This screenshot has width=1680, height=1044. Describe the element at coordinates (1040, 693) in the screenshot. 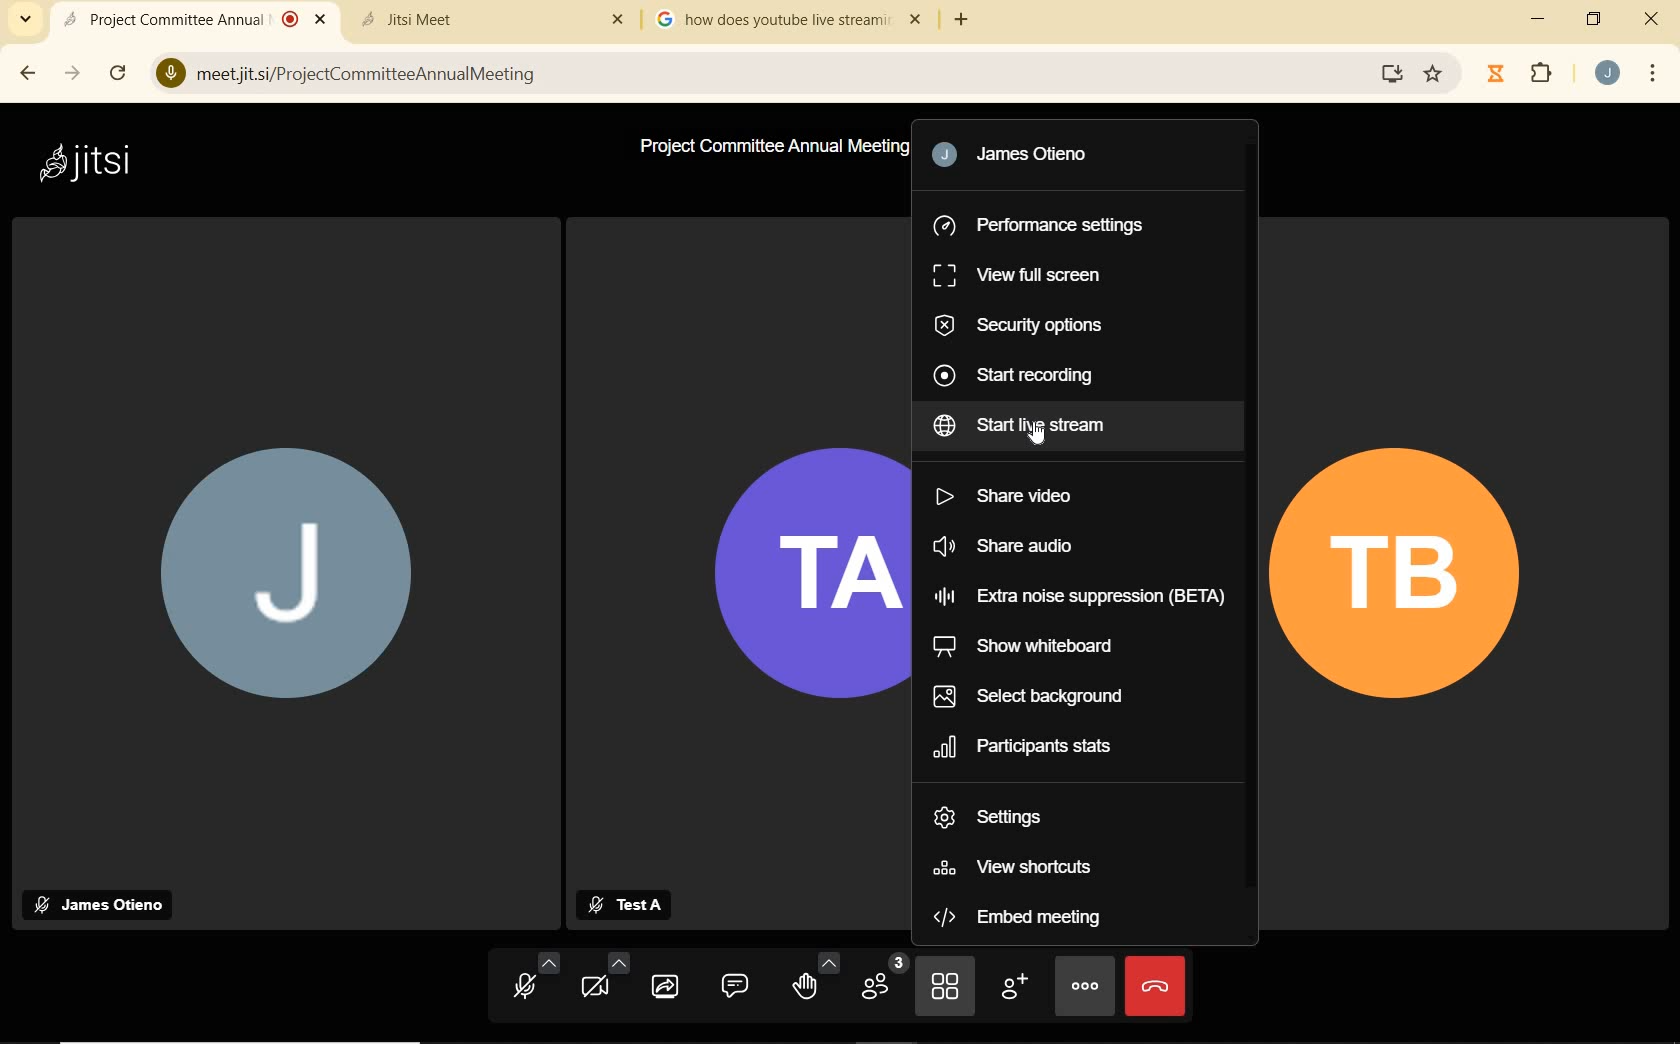

I see `SELECT BACKGROUND` at that location.